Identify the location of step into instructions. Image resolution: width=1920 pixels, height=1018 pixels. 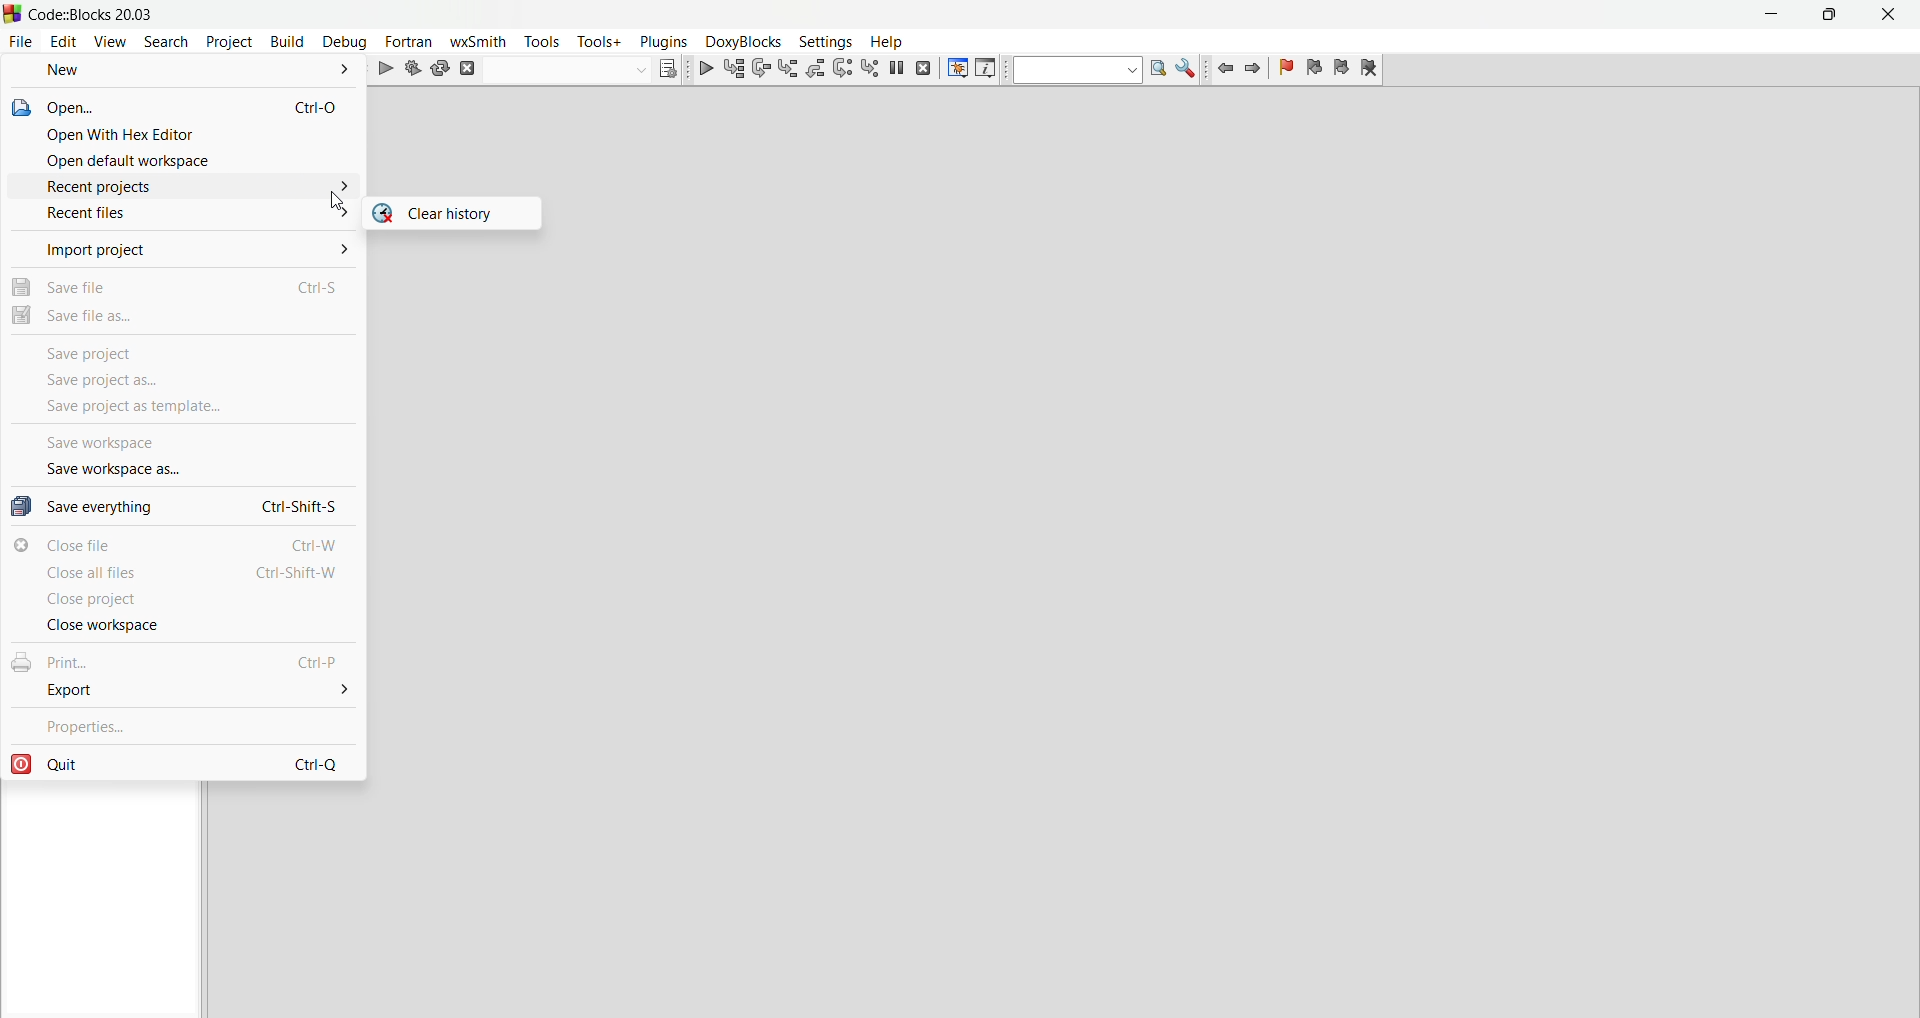
(871, 69).